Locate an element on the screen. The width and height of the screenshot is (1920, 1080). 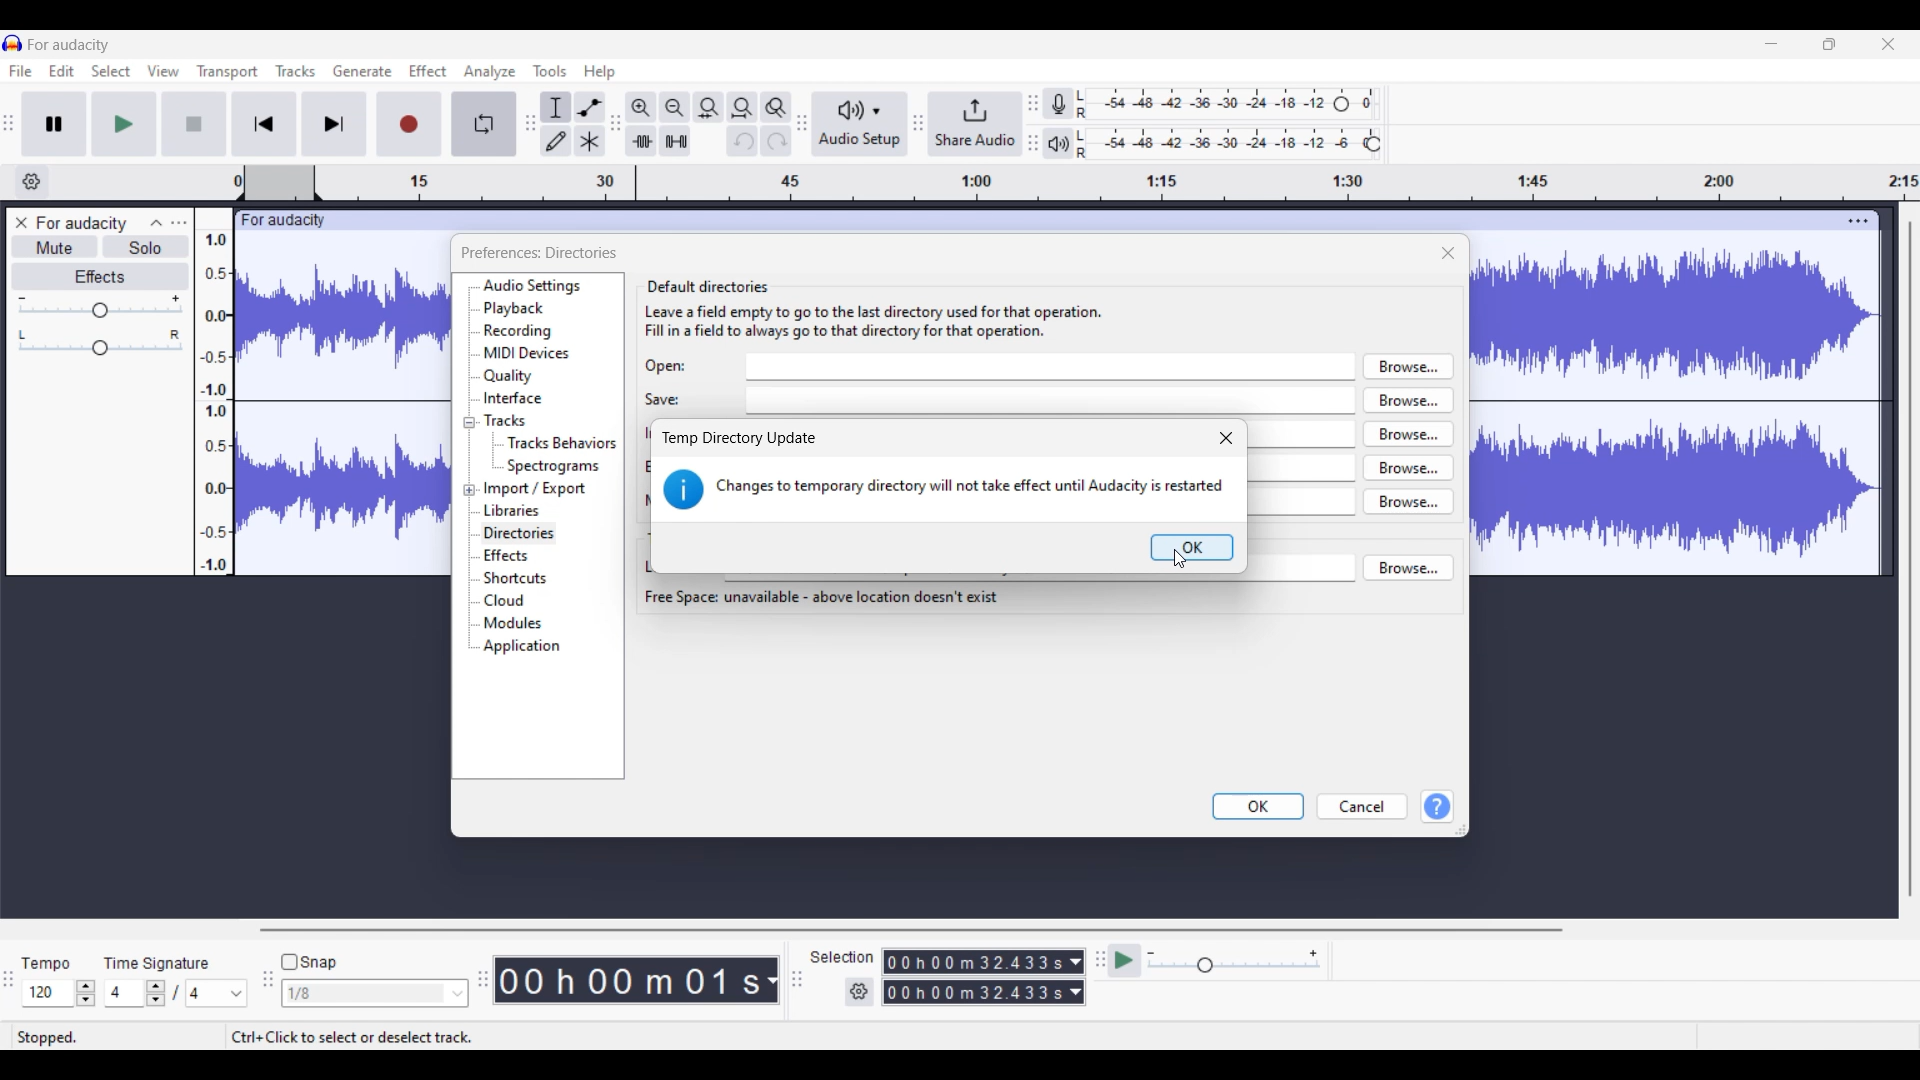
MIDI devices is located at coordinates (527, 353).